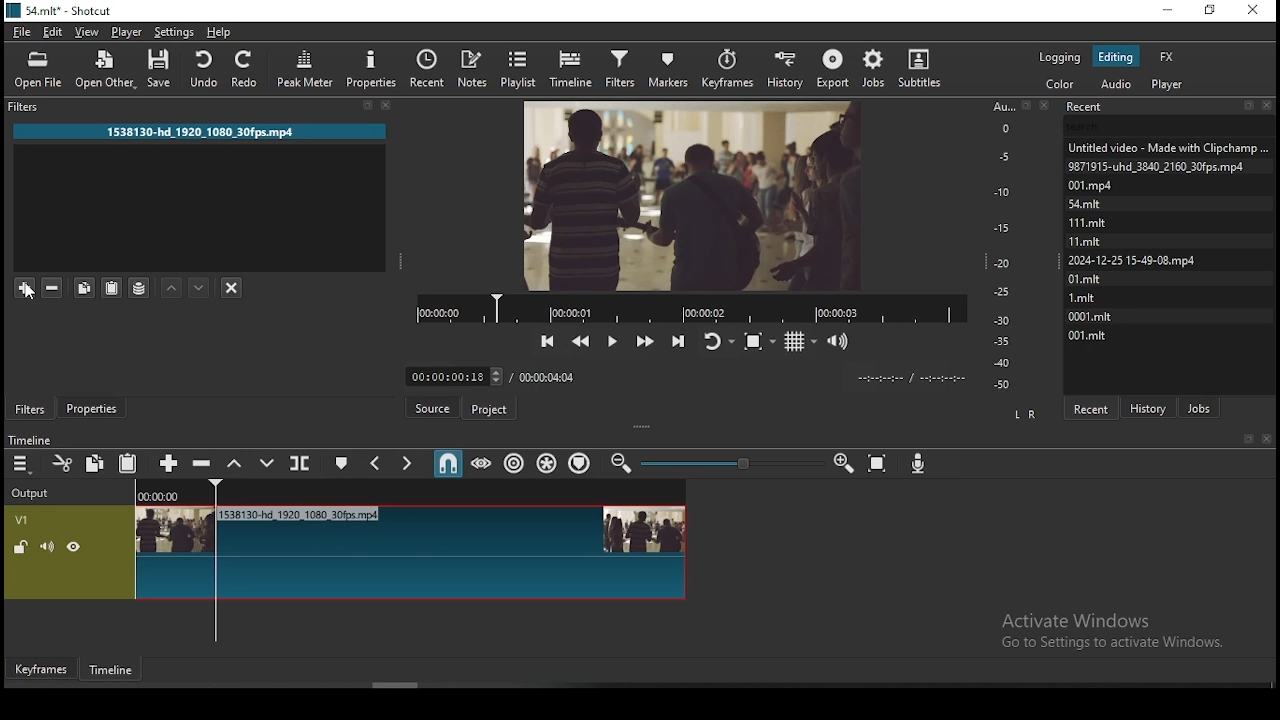 The width and height of the screenshot is (1280, 720). I want to click on minimize, so click(1167, 11).